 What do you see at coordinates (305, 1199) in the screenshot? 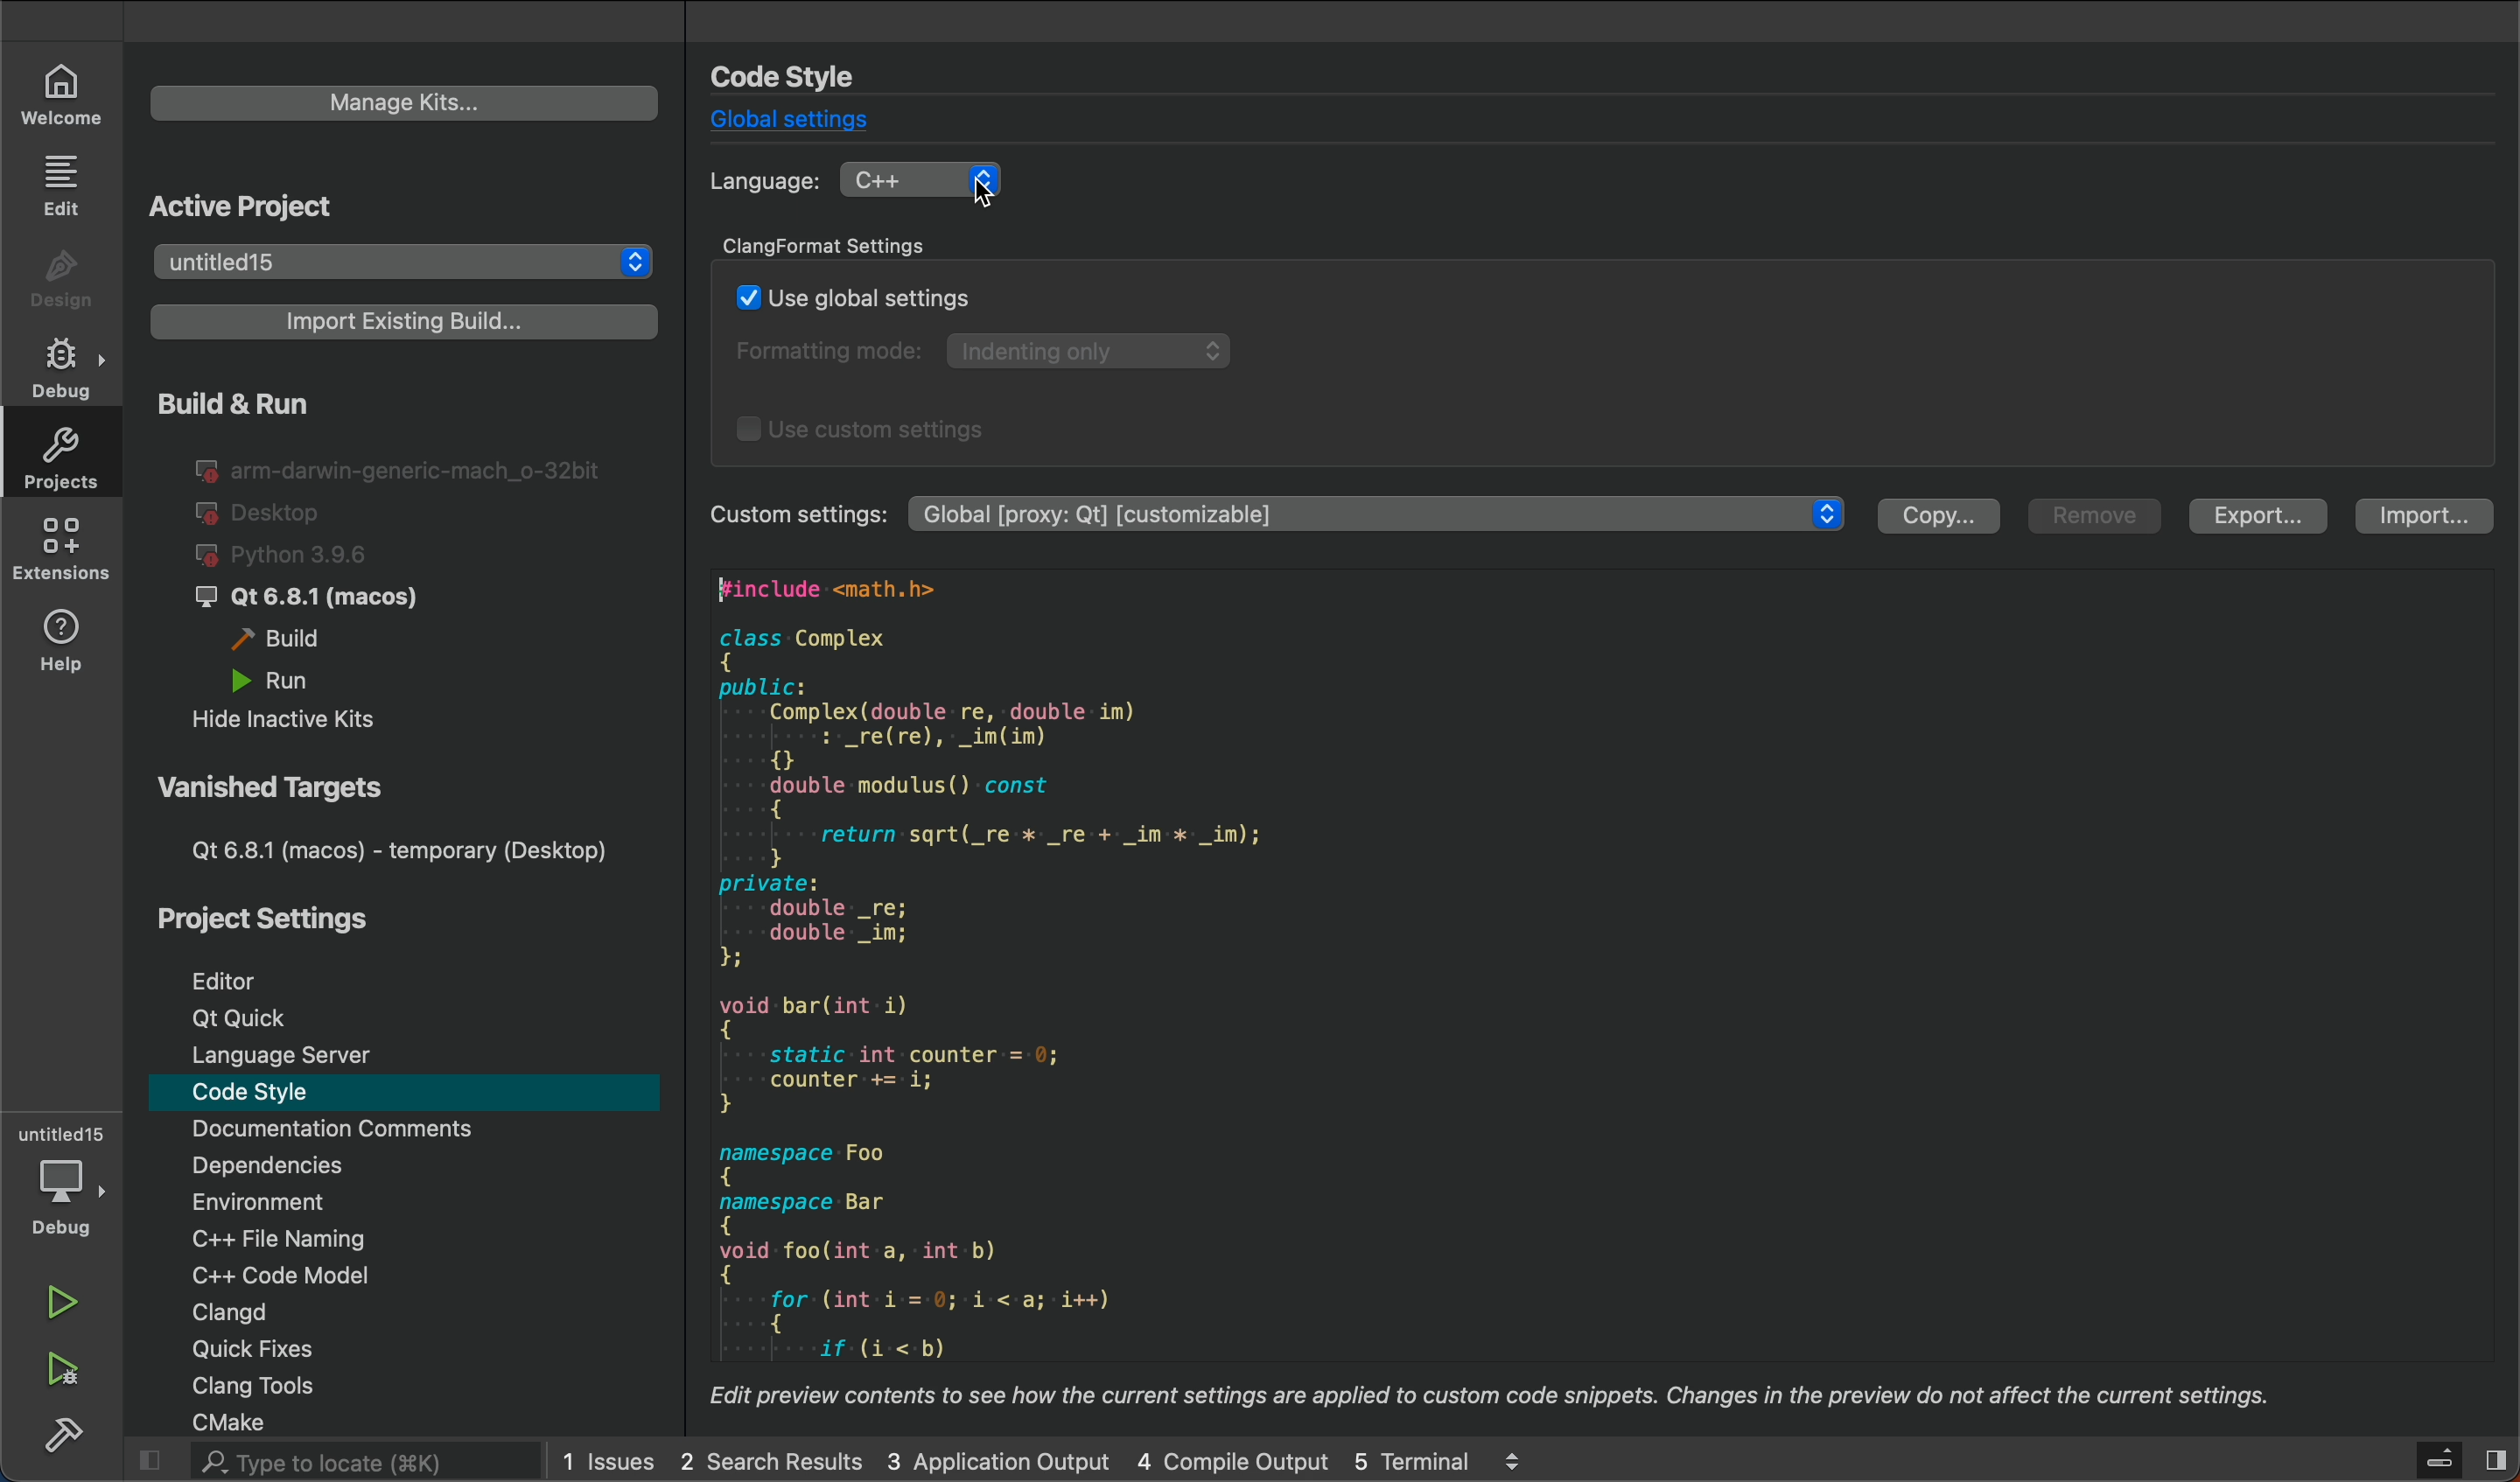
I see `environment` at bounding box center [305, 1199].